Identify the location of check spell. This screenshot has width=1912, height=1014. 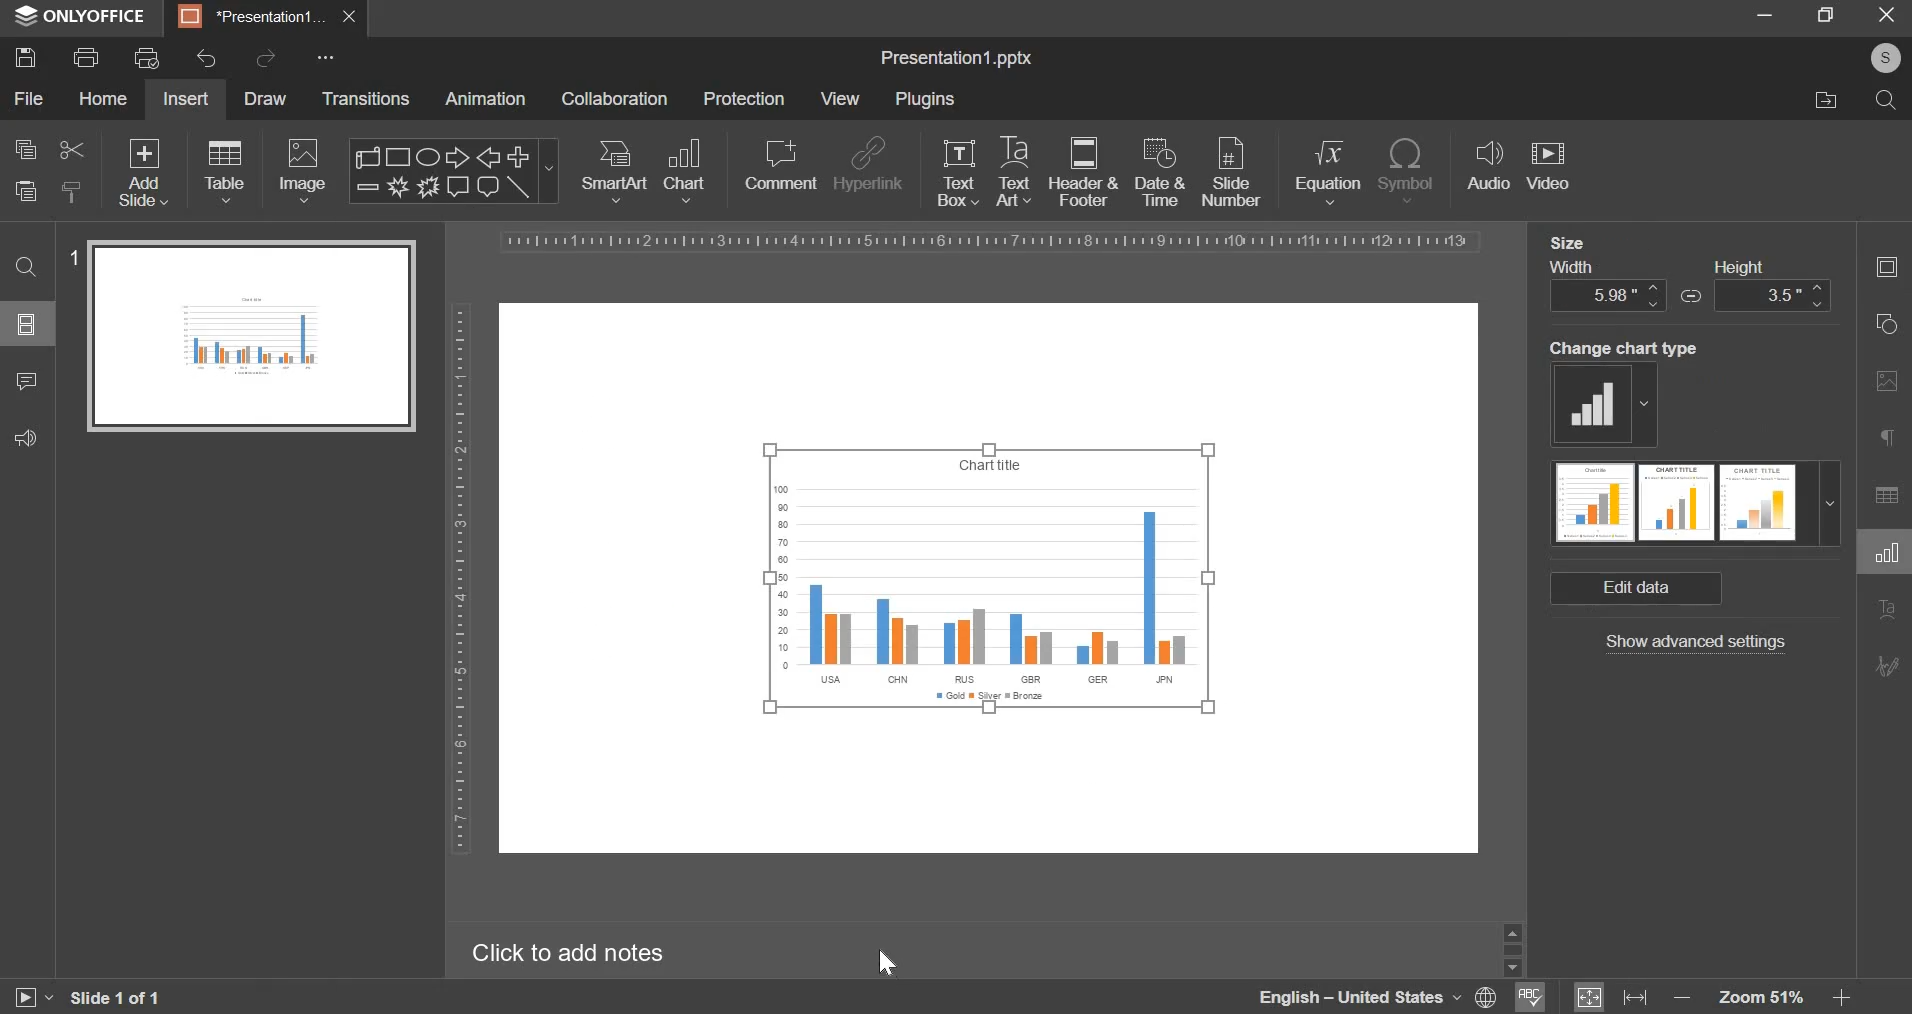
(1527, 999).